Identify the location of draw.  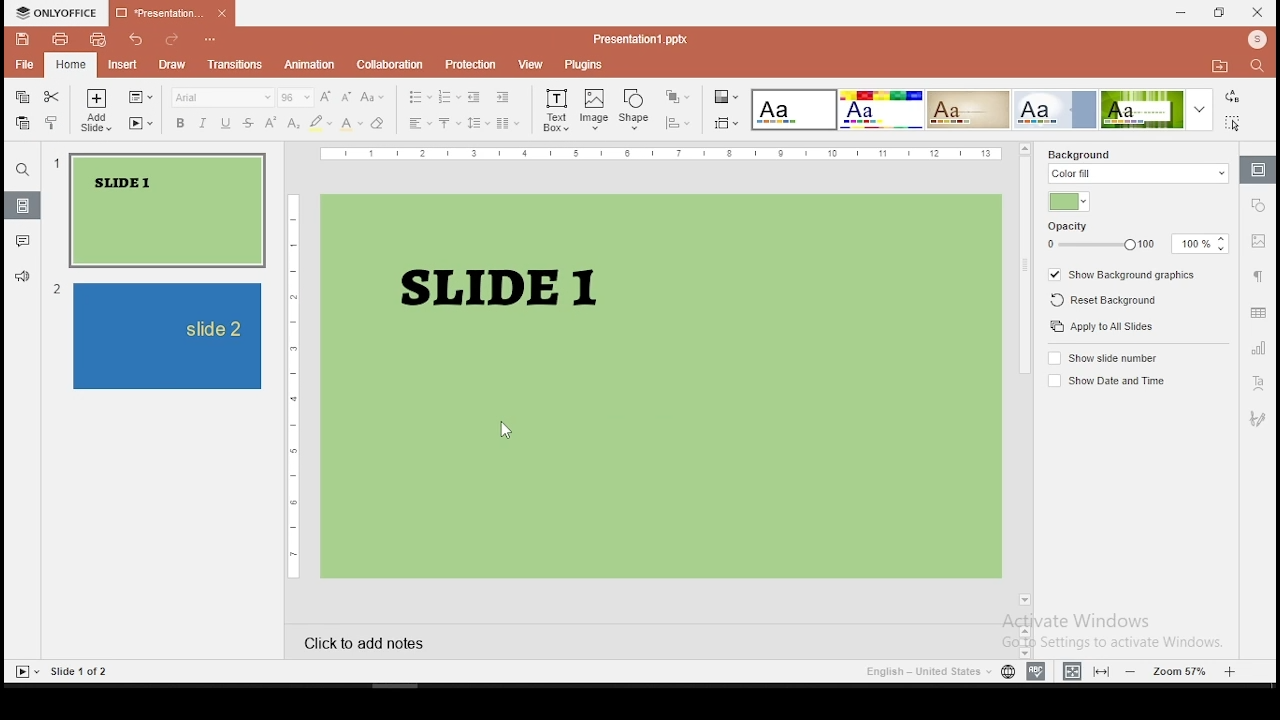
(172, 63).